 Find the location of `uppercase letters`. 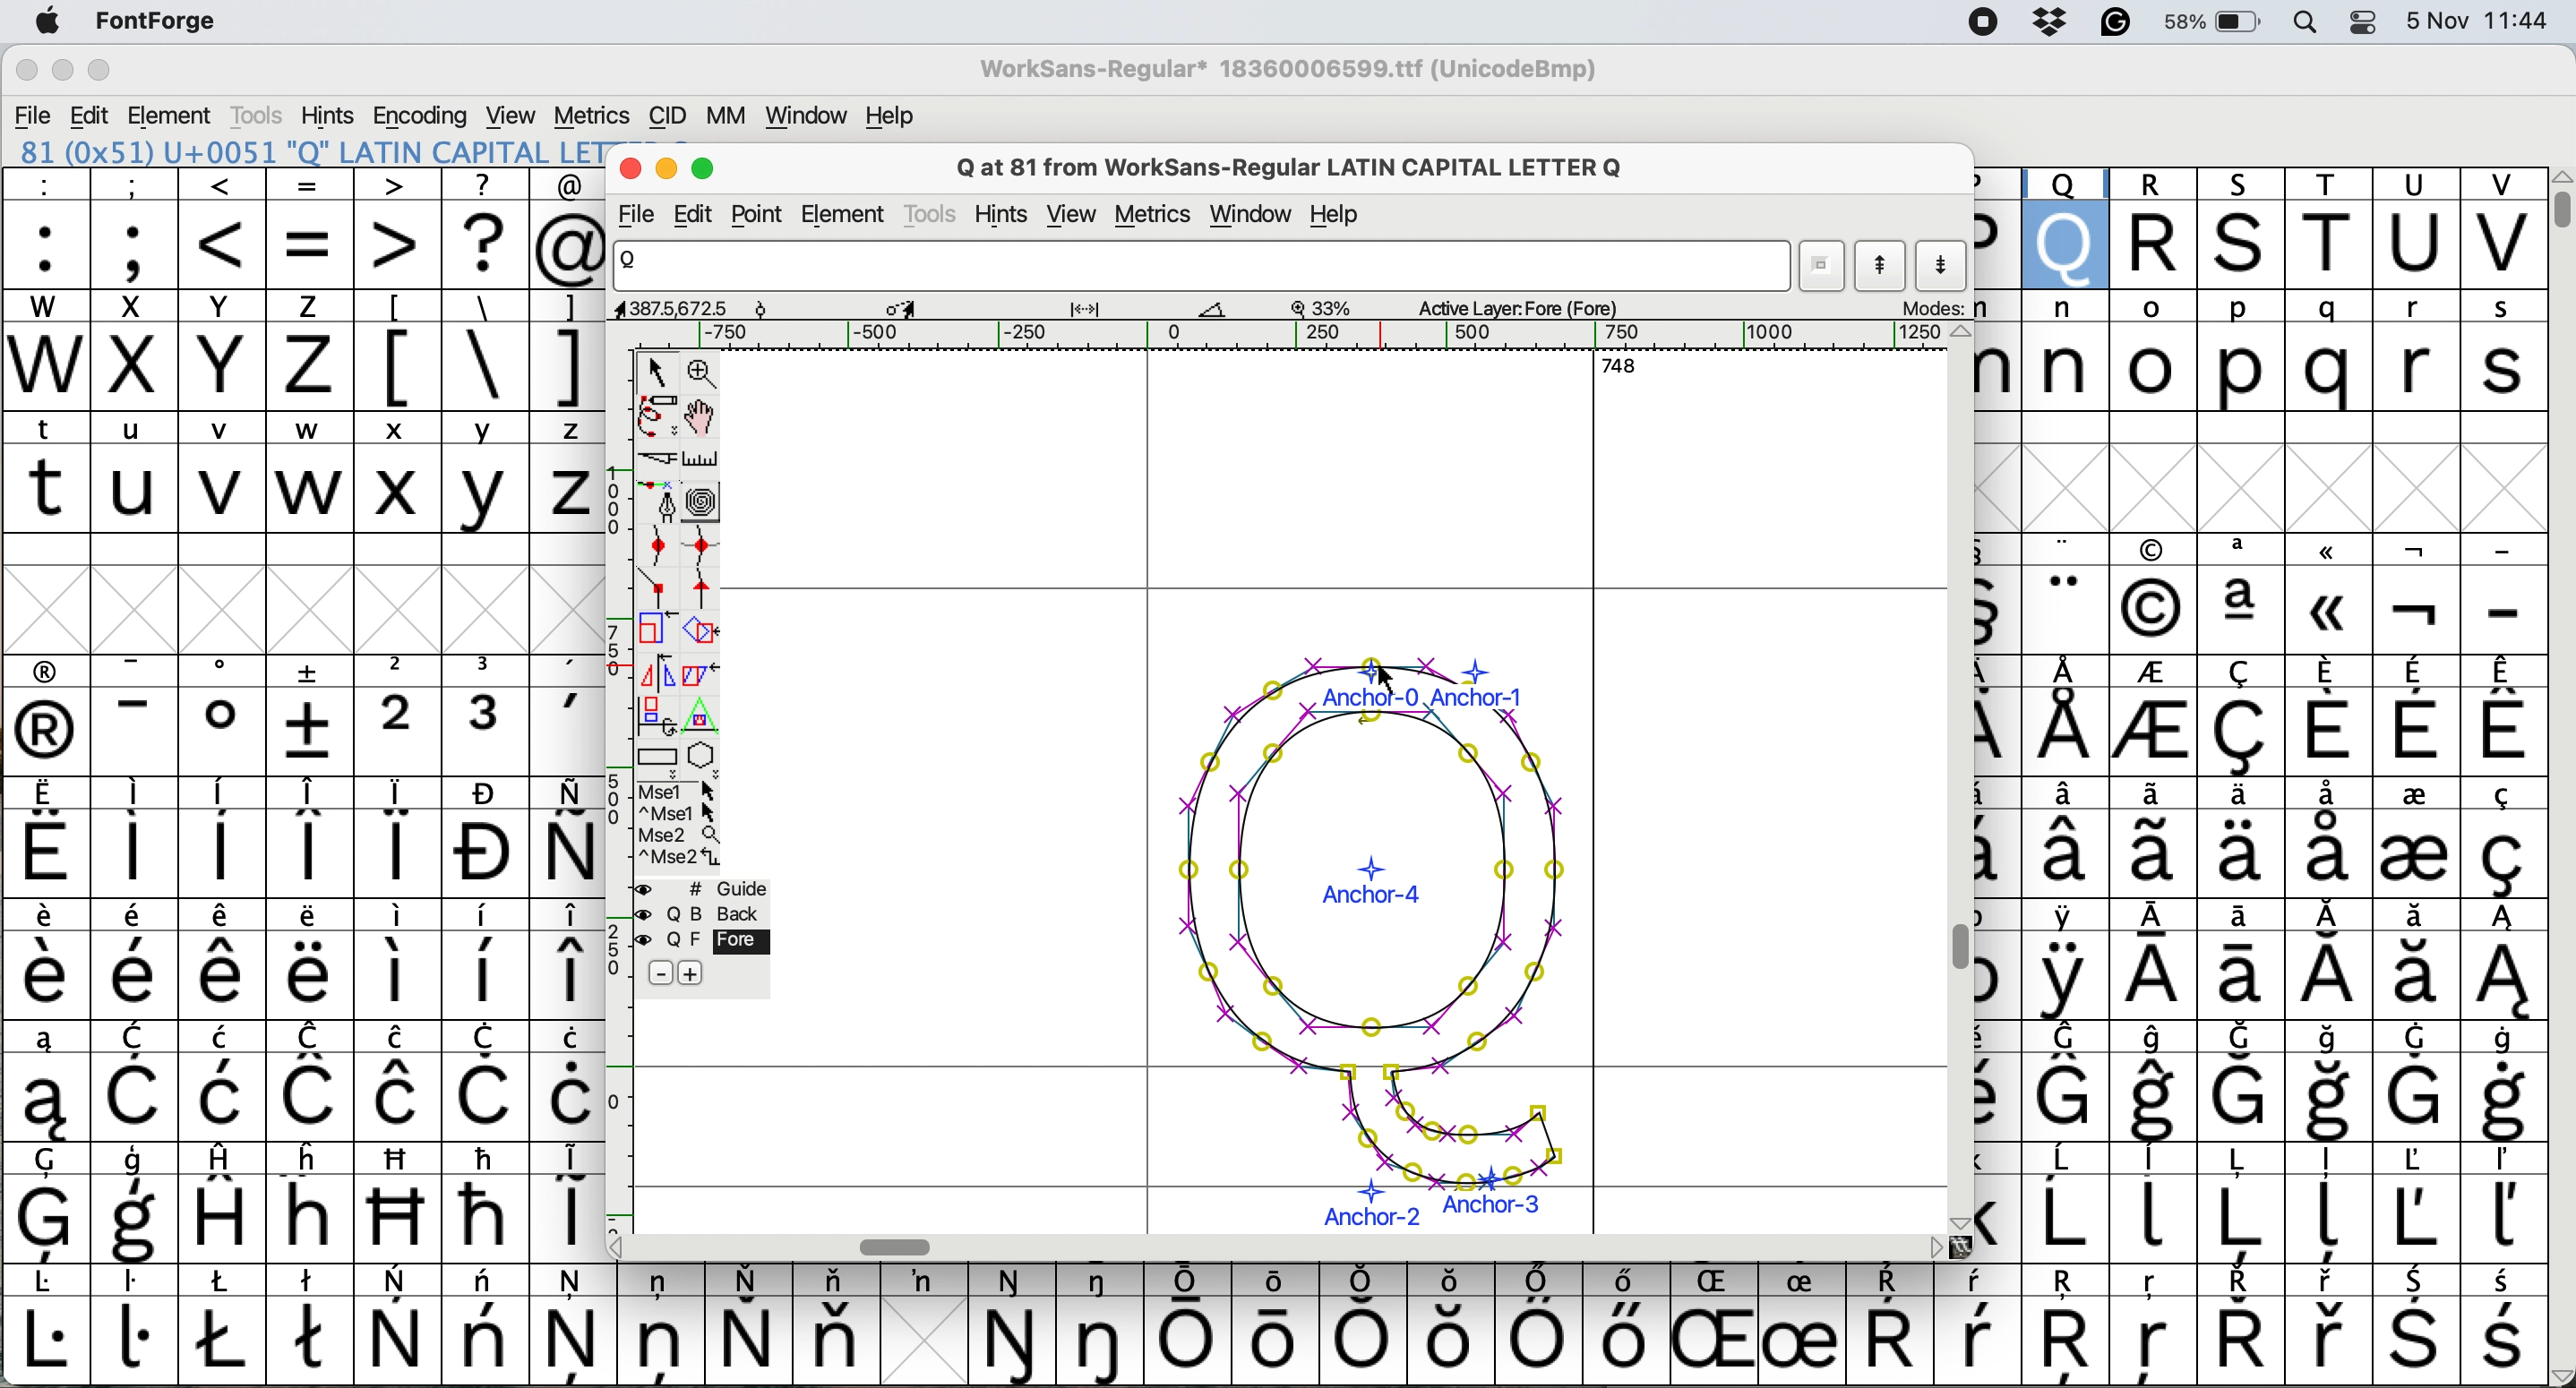

uppercase letters is located at coordinates (184, 370).